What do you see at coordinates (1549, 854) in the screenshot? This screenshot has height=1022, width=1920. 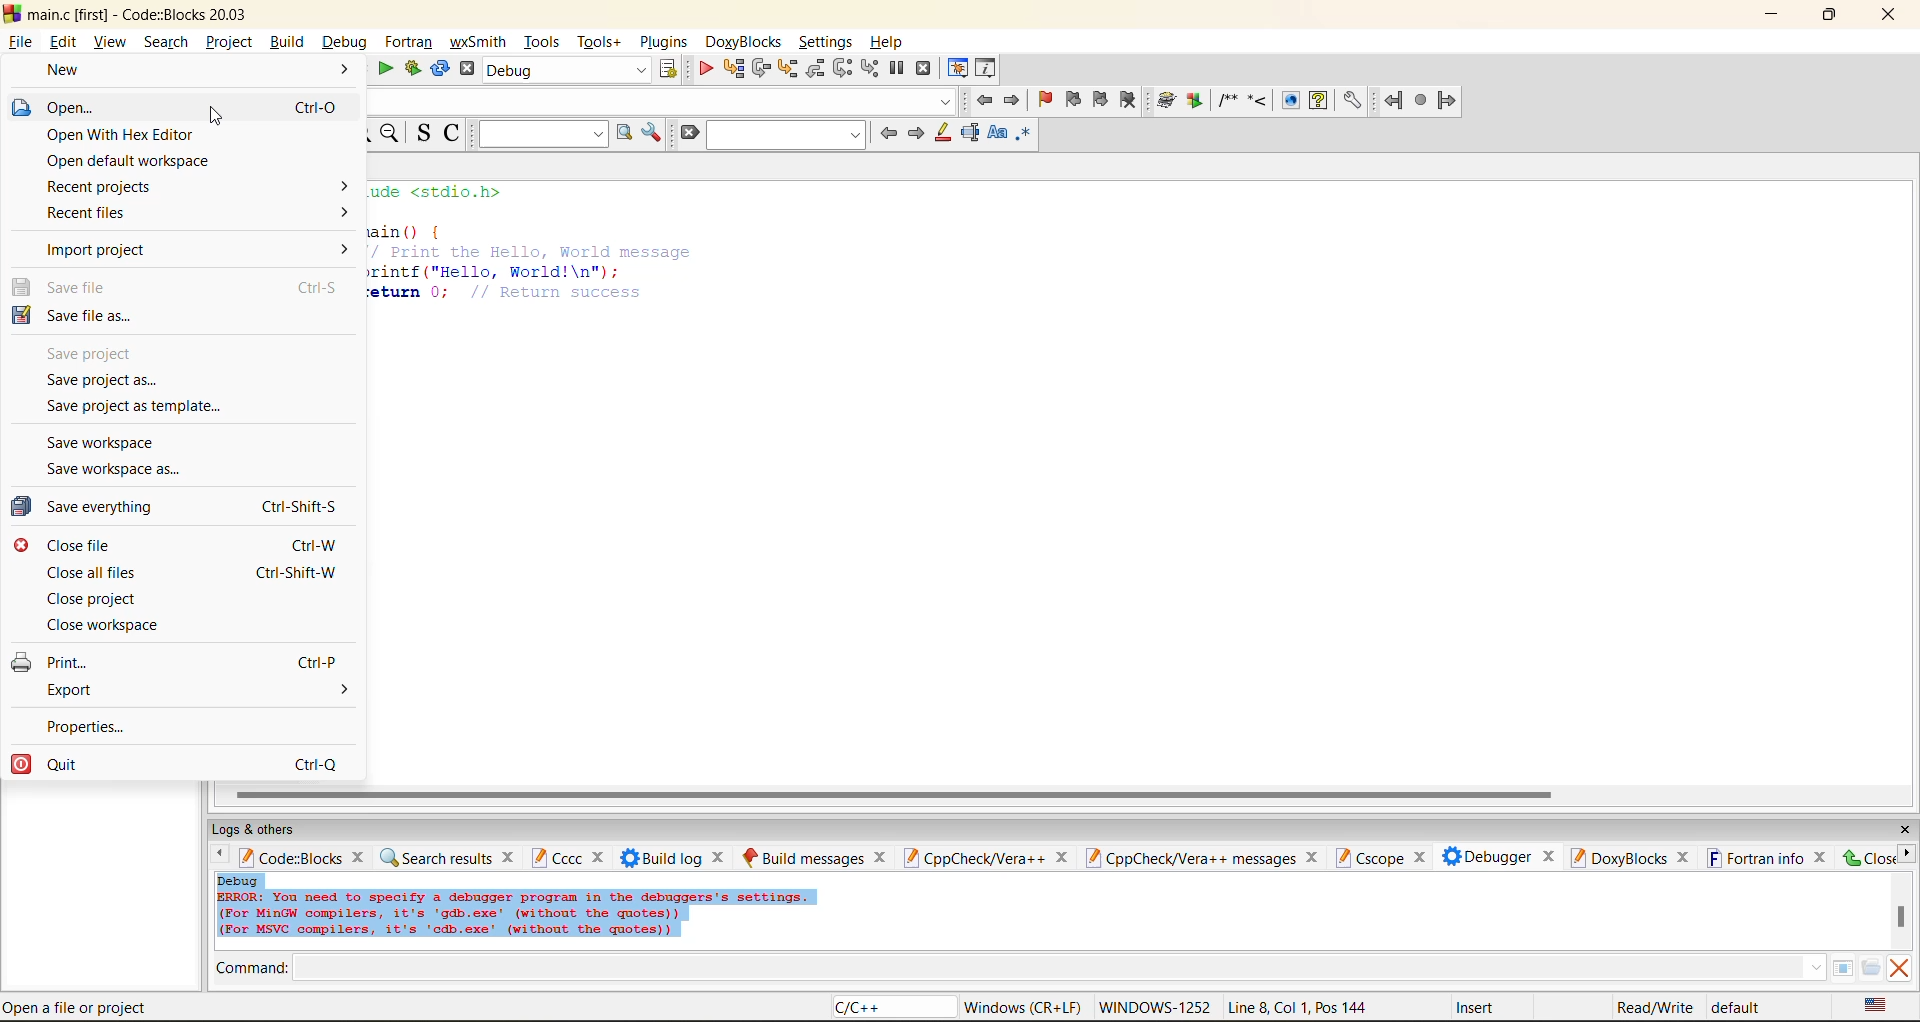 I see `close` at bounding box center [1549, 854].